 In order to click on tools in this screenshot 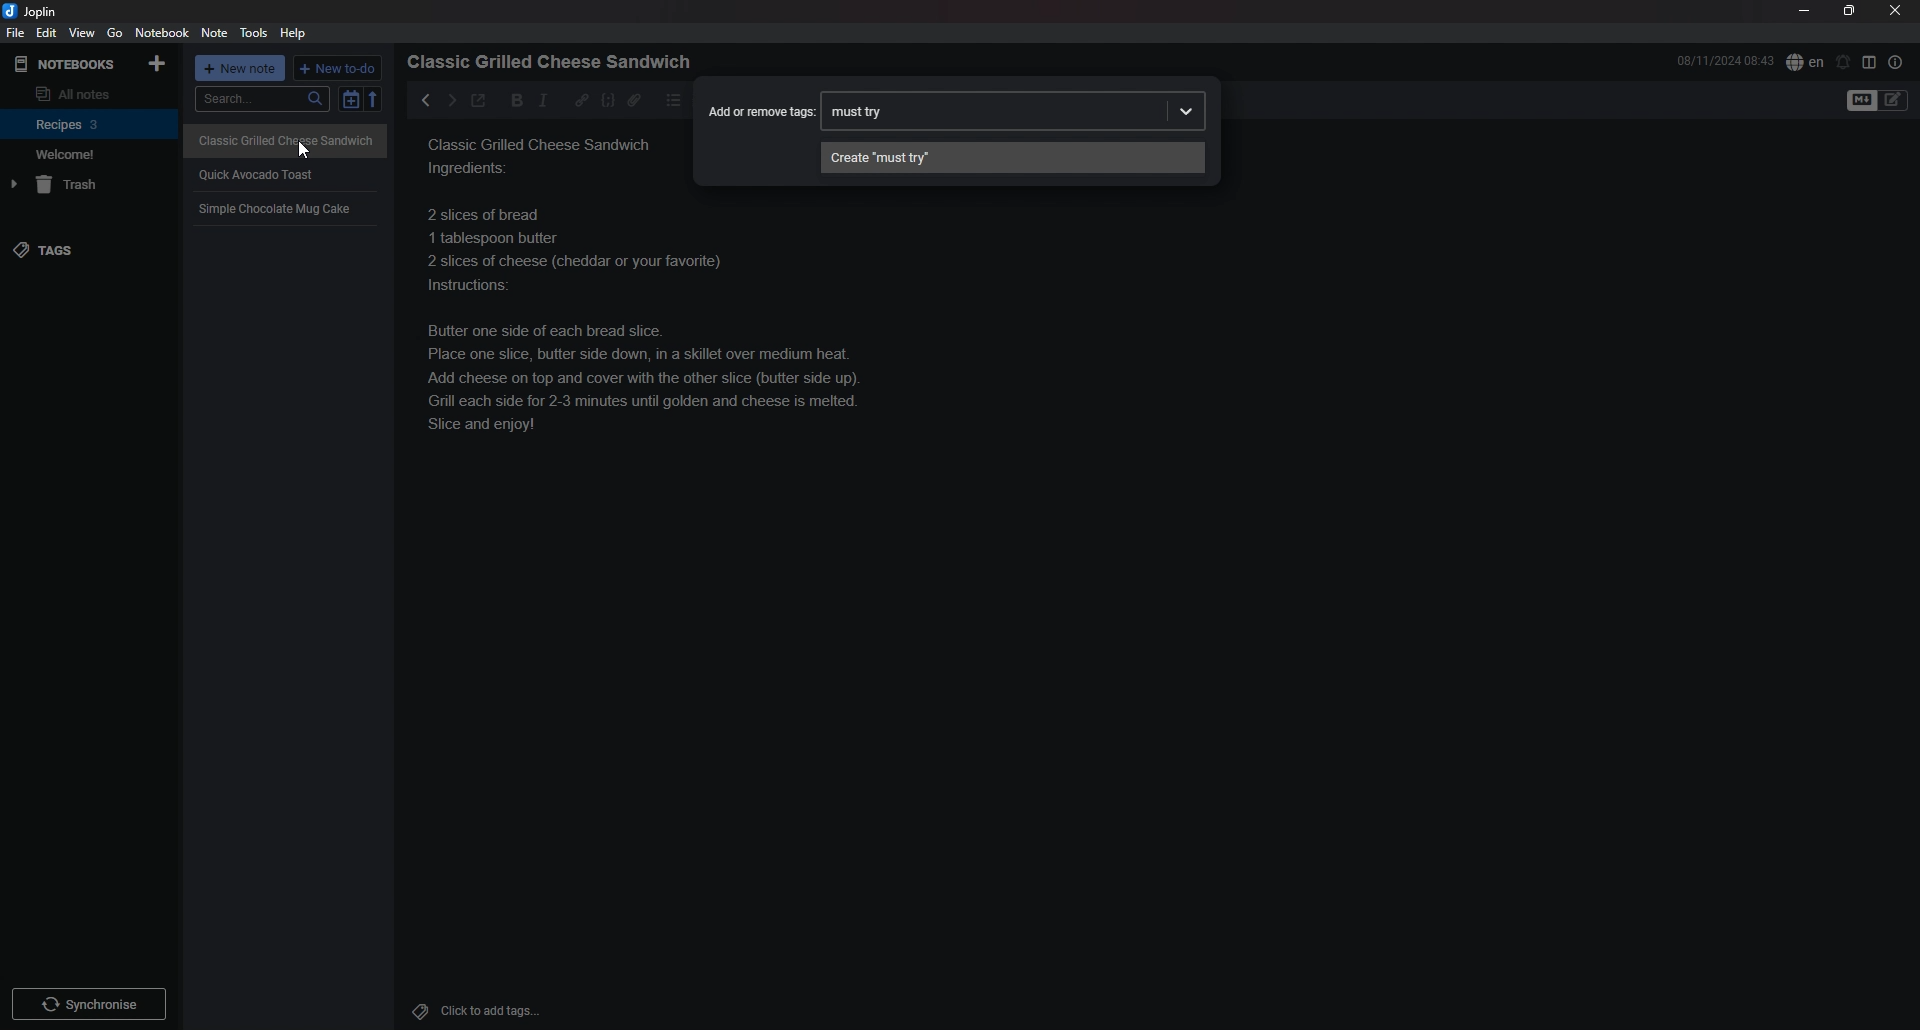, I will do `click(254, 32)`.